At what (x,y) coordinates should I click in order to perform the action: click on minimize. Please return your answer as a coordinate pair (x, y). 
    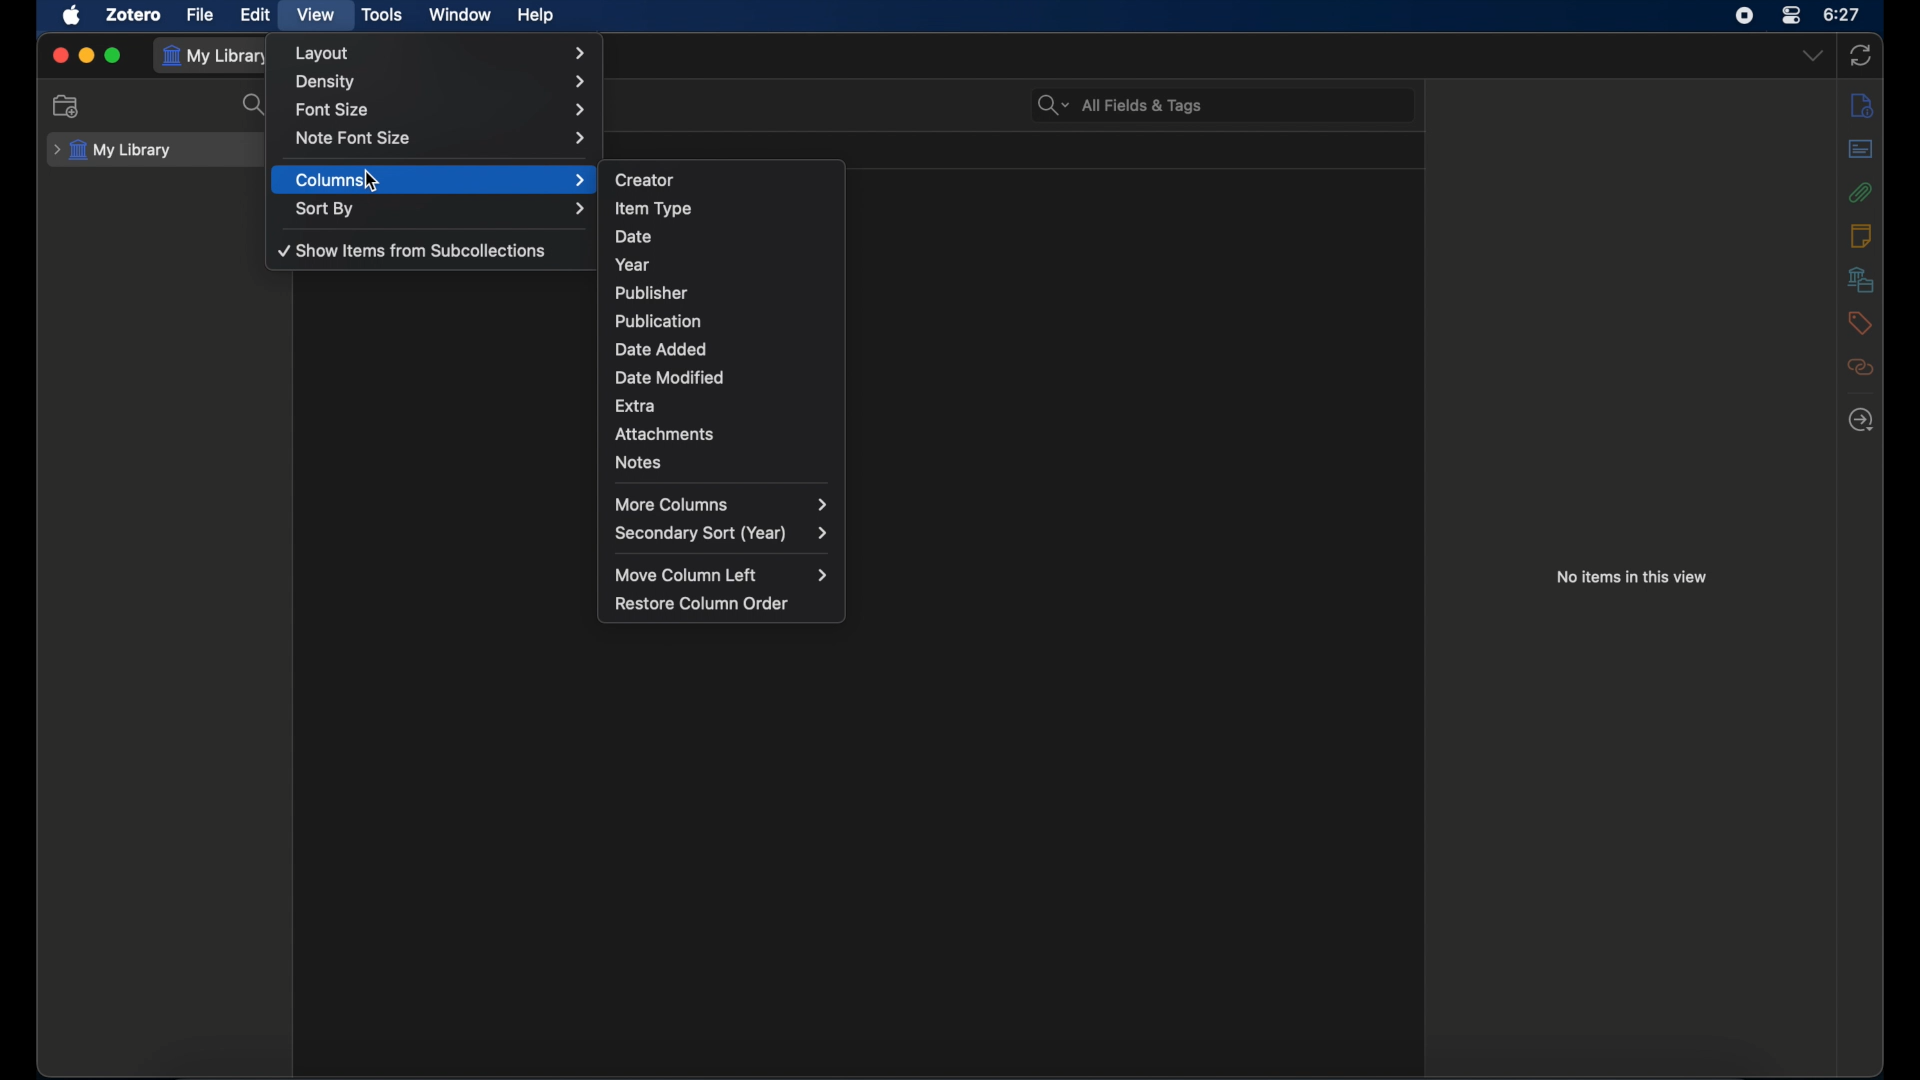
    Looking at the image, I should click on (88, 56).